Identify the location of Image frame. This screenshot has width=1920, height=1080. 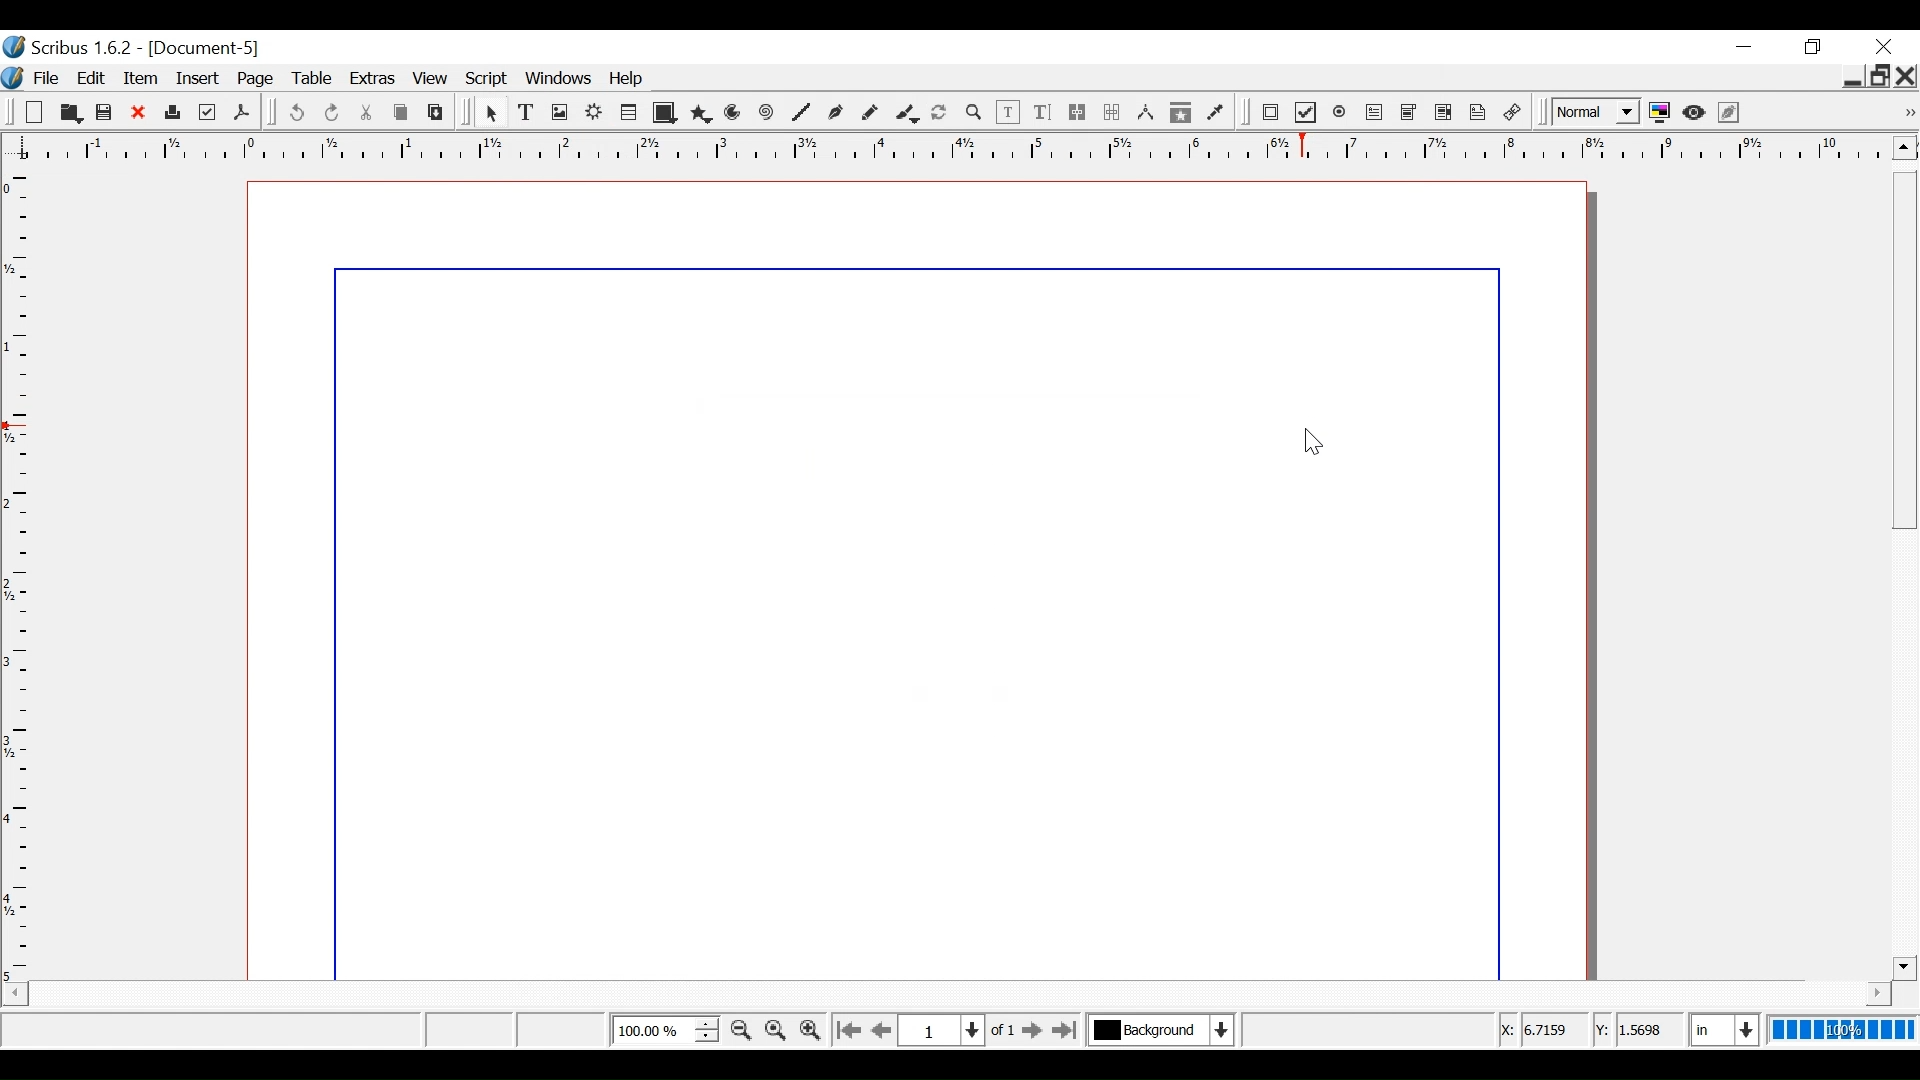
(561, 112).